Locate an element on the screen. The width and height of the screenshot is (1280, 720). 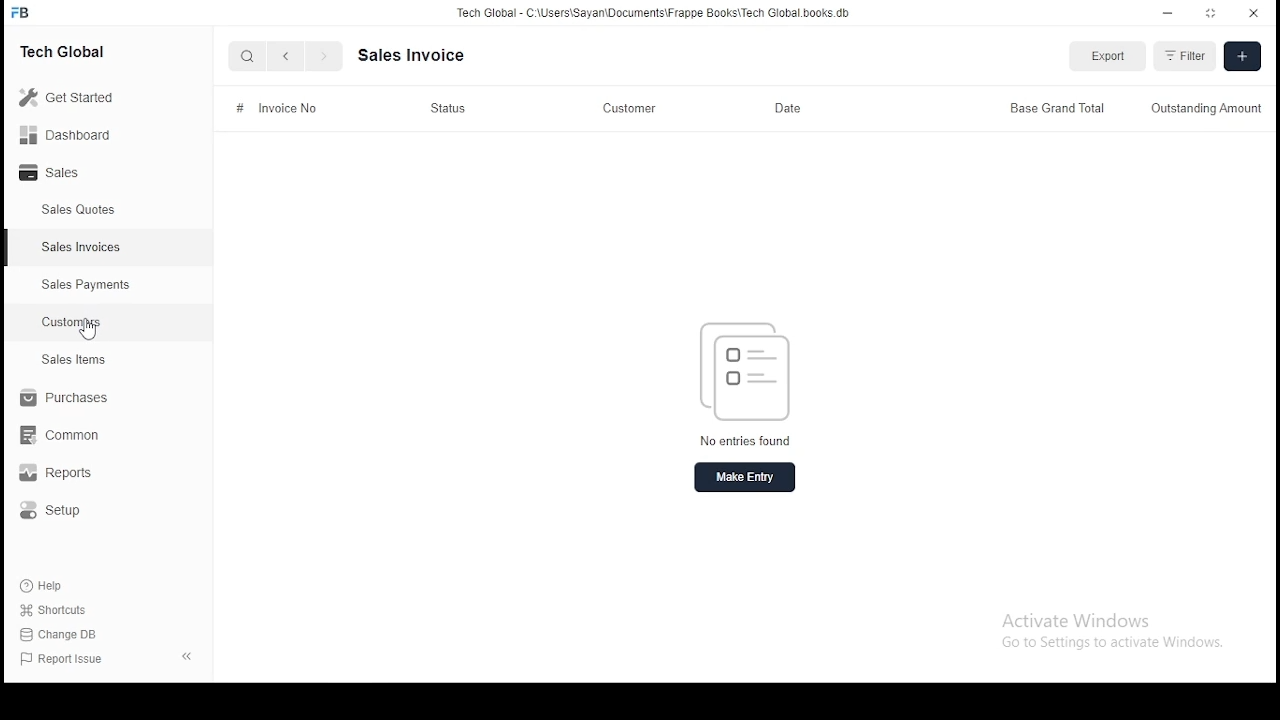
reports is located at coordinates (64, 474).